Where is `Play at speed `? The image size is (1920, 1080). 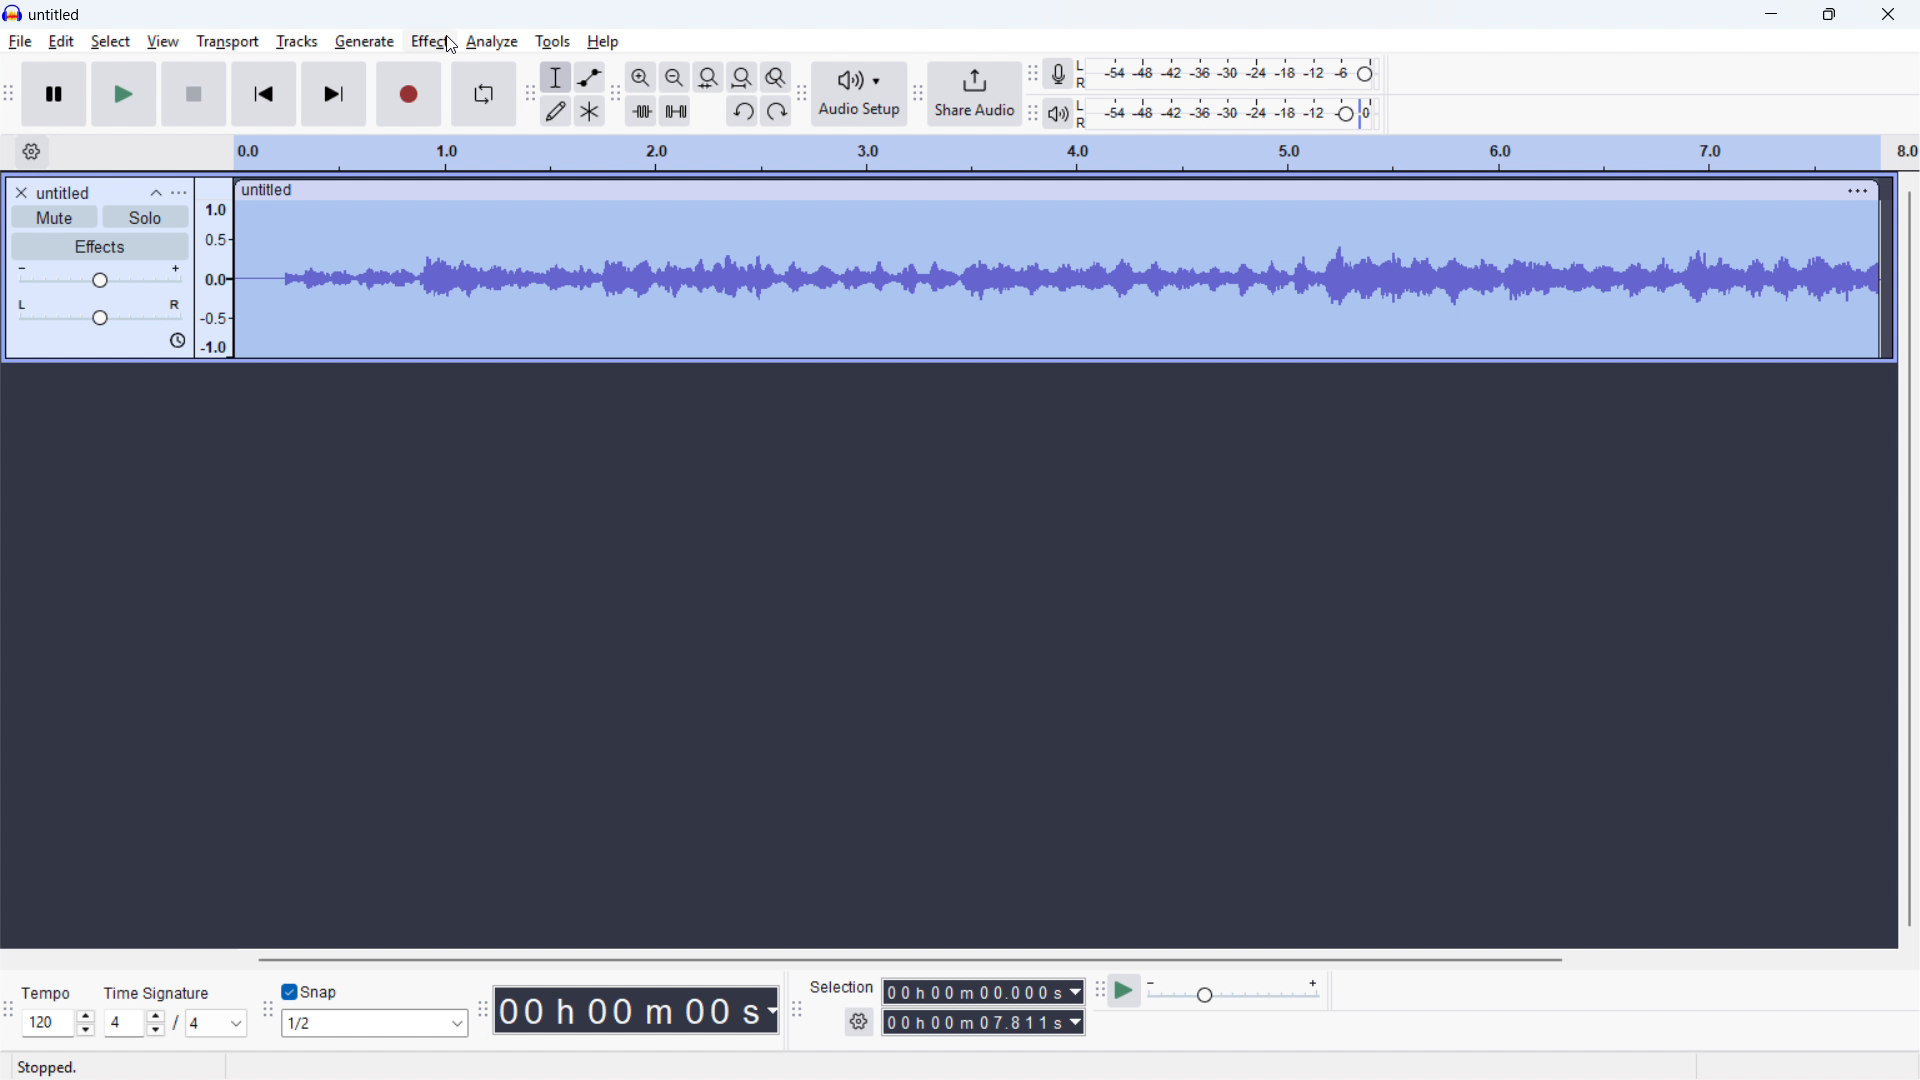 Play at speed  is located at coordinates (1122, 991).